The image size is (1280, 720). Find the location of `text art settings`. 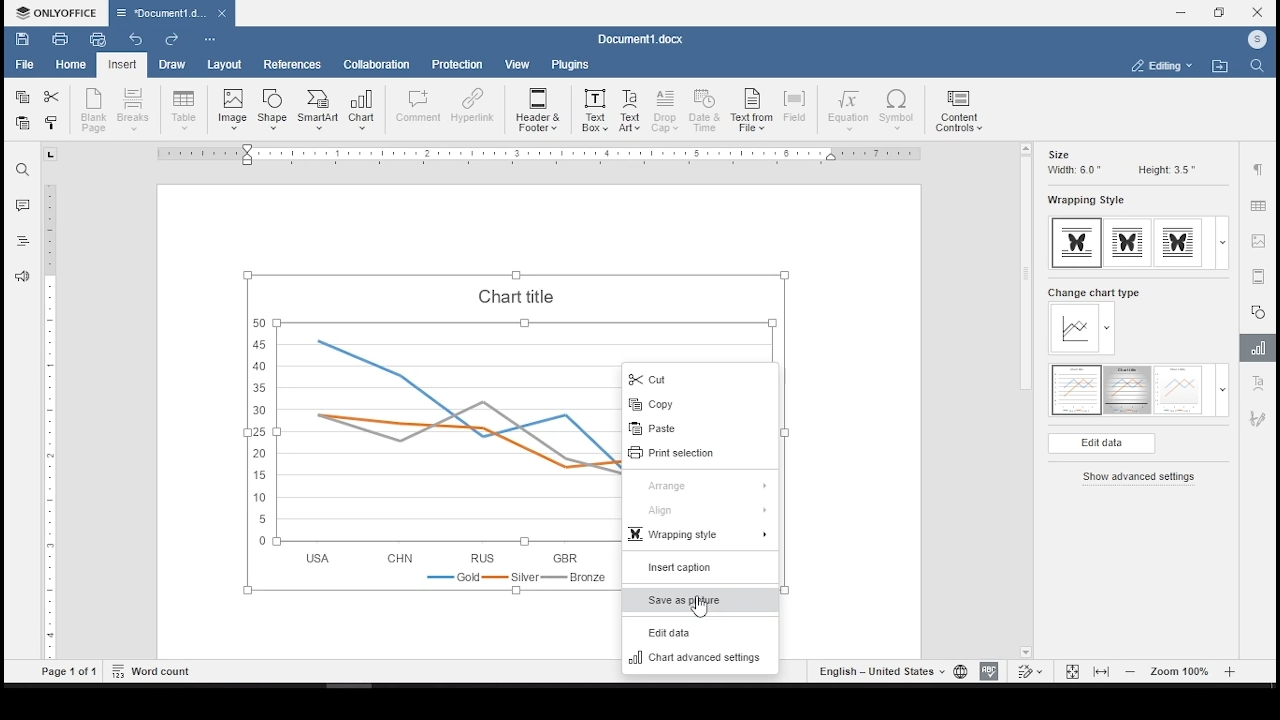

text art settings is located at coordinates (1261, 384).